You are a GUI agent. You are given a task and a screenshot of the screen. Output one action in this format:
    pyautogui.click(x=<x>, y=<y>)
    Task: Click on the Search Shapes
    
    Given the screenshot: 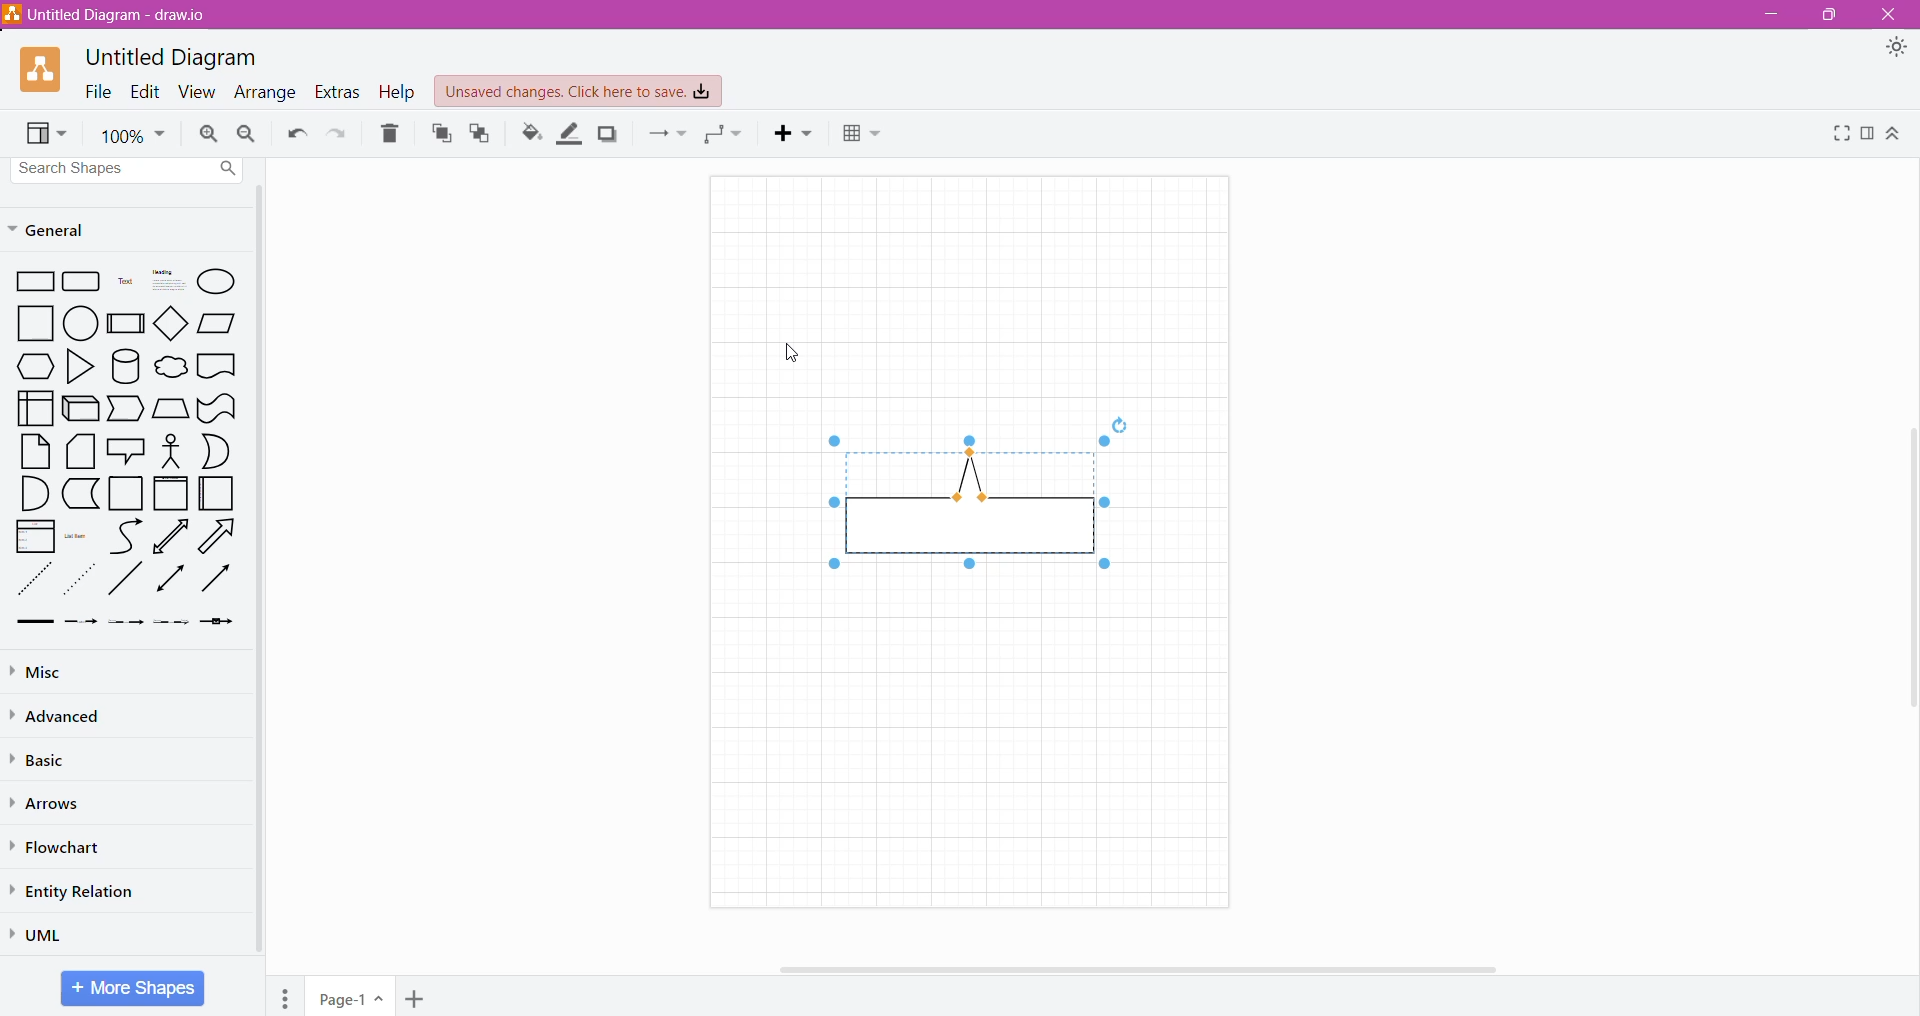 What is the action you would take?
    pyautogui.click(x=129, y=169)
    